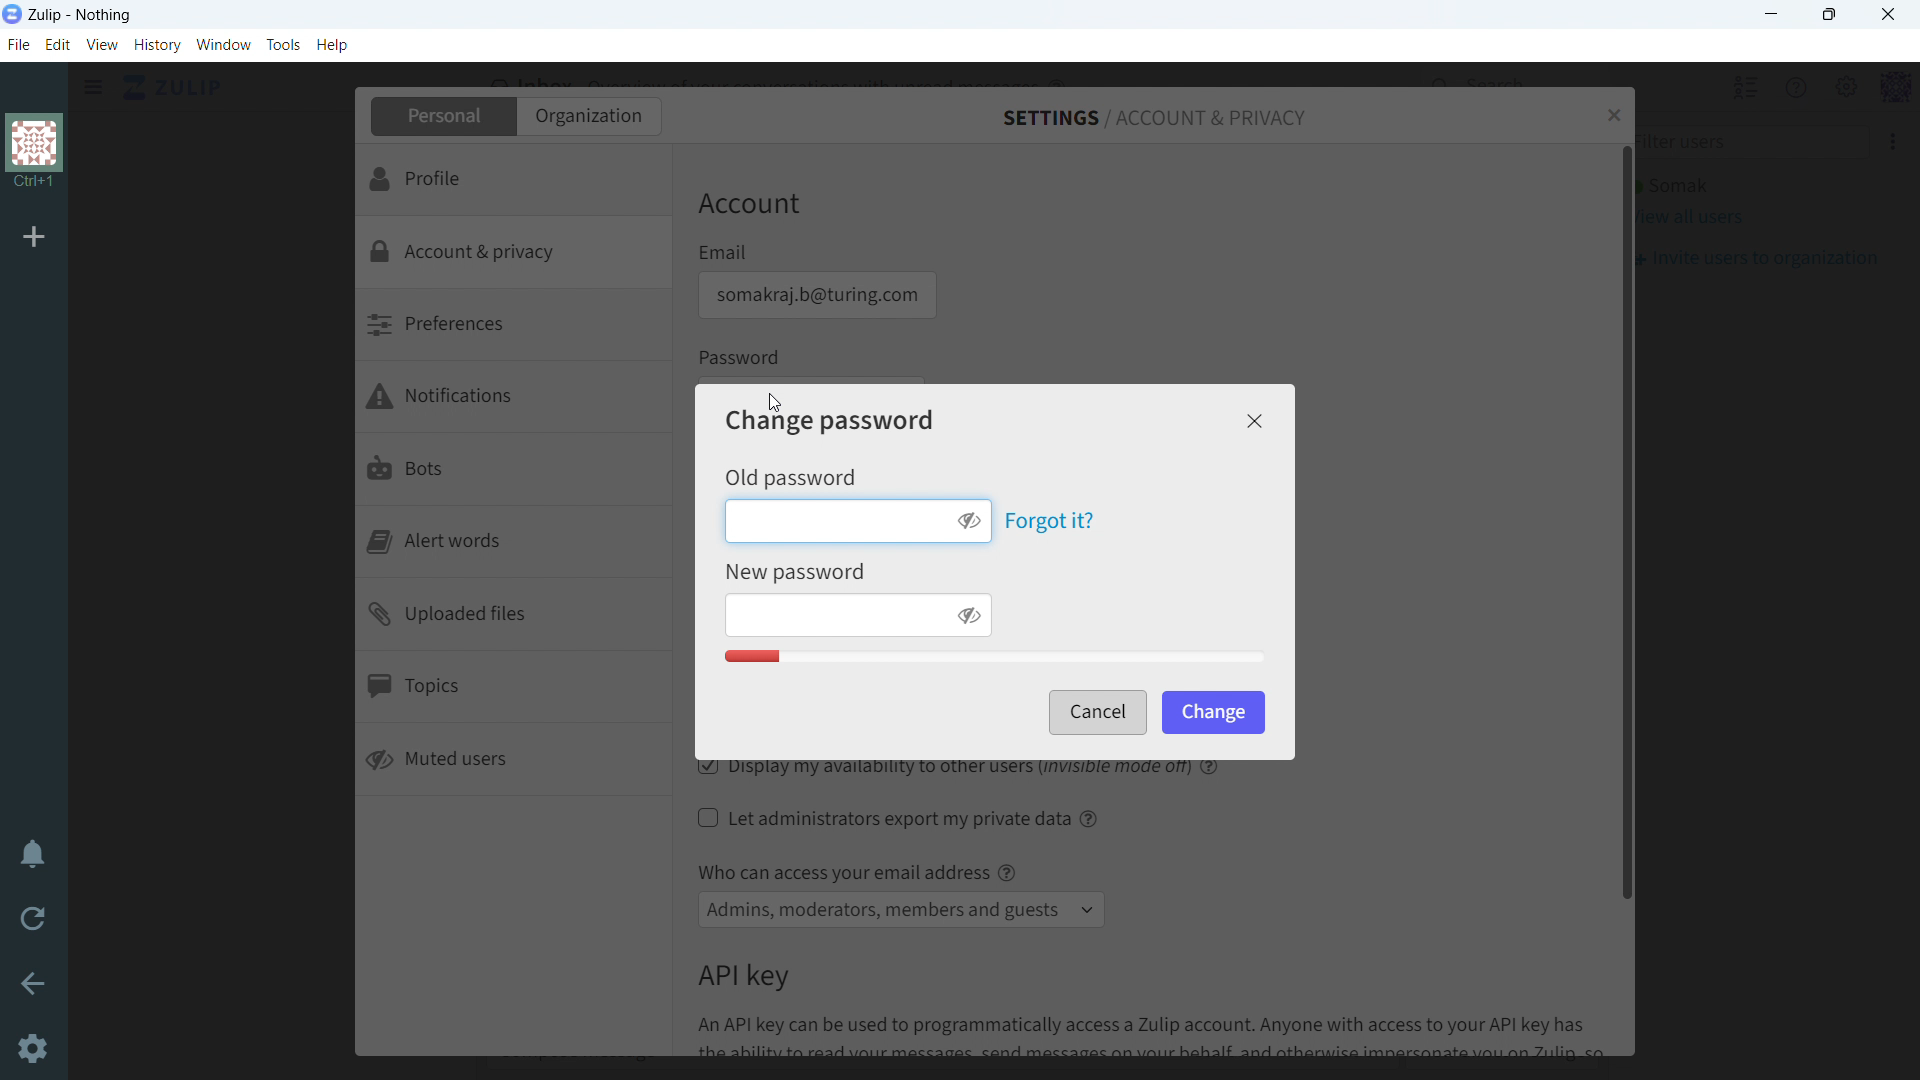 This screenshot has width=1920, height=1080. What do you see at coordinates (1888, 14) in the screenshot?
I see `close` at bounding box center [1888, 14].